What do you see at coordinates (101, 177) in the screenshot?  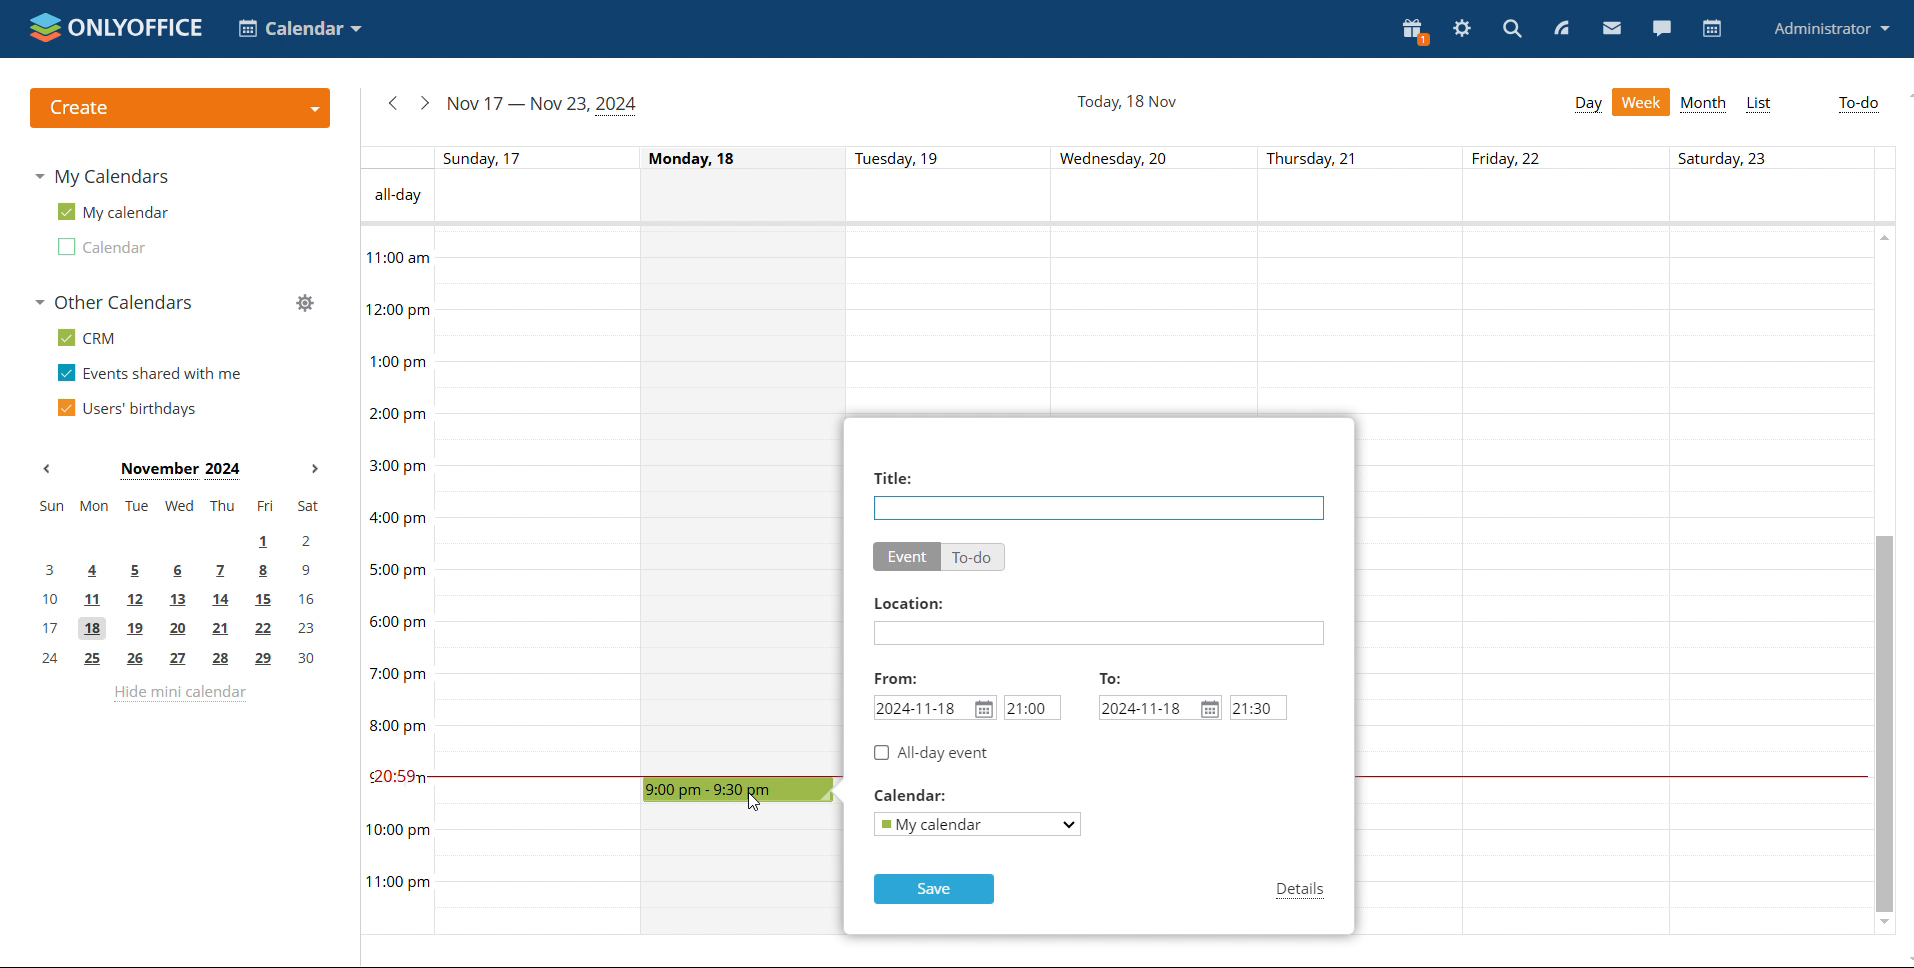 I see `my calendars` at bounding box center [101, 177].